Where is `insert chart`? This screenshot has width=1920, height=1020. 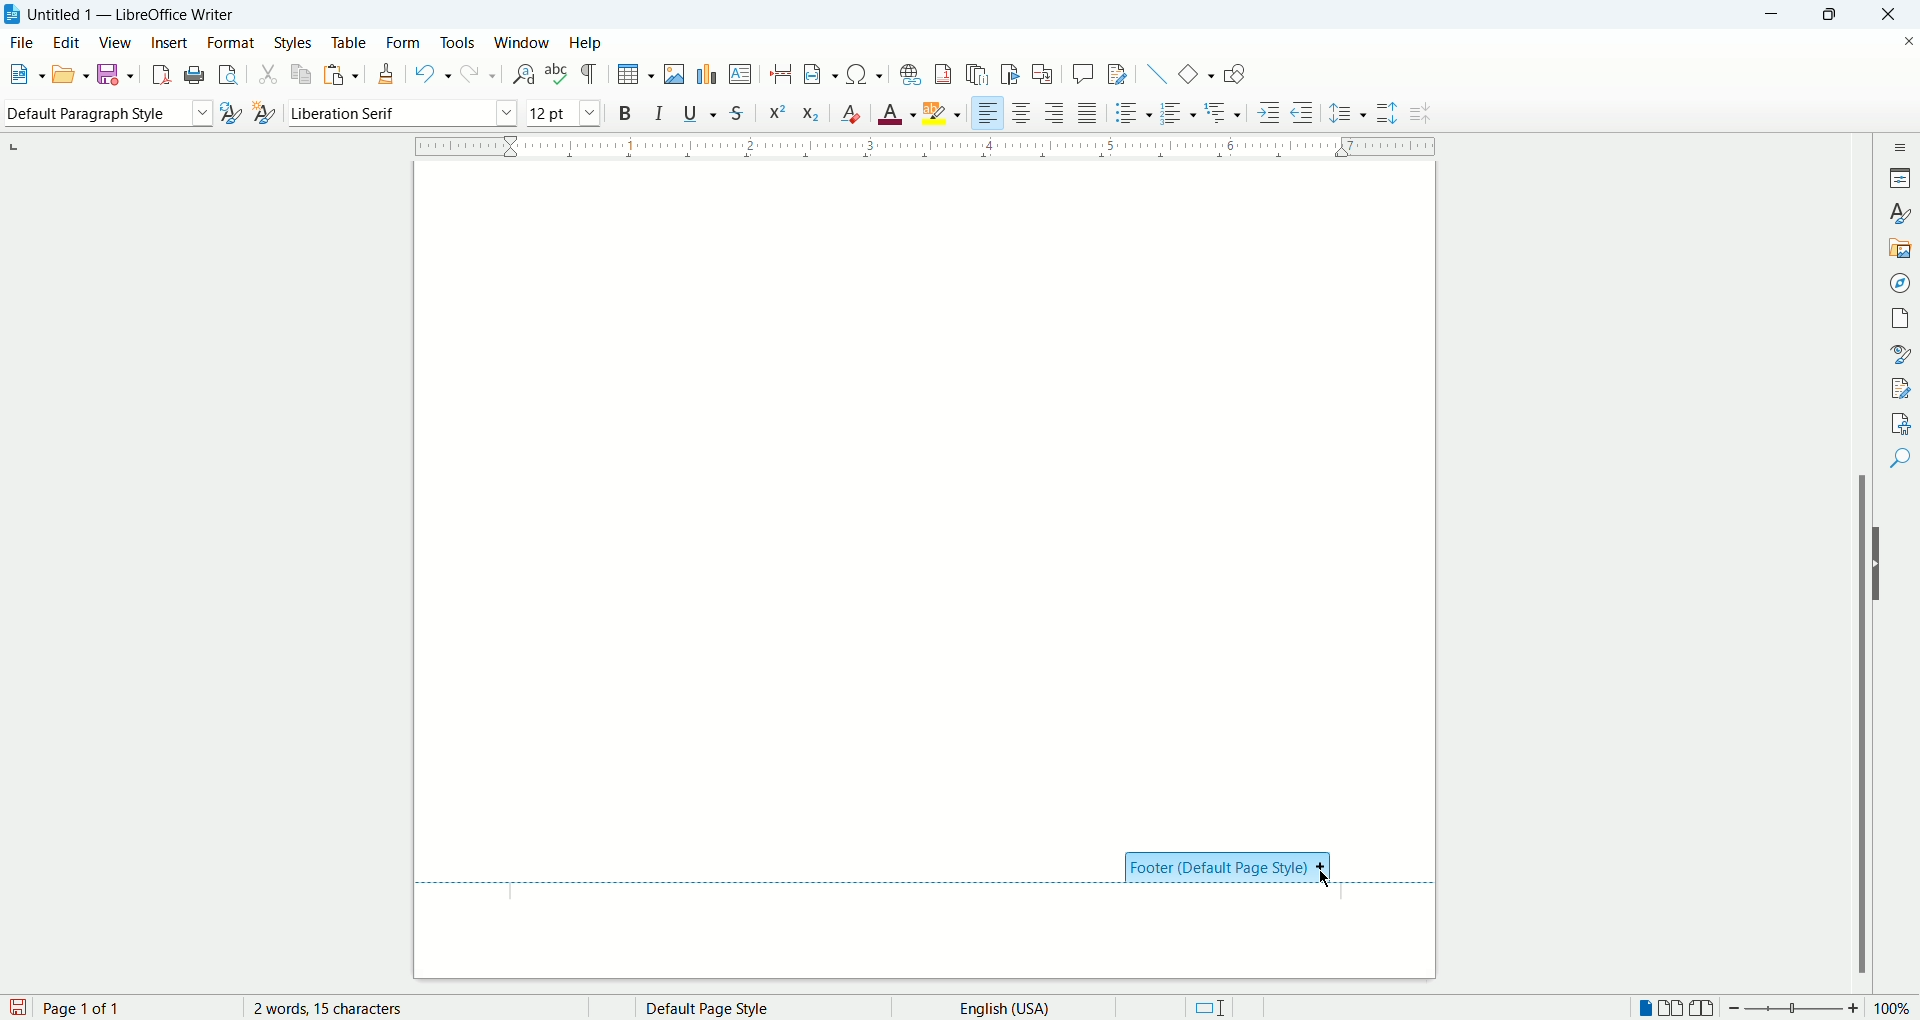 insert chart is located at coordinates (705, 73).